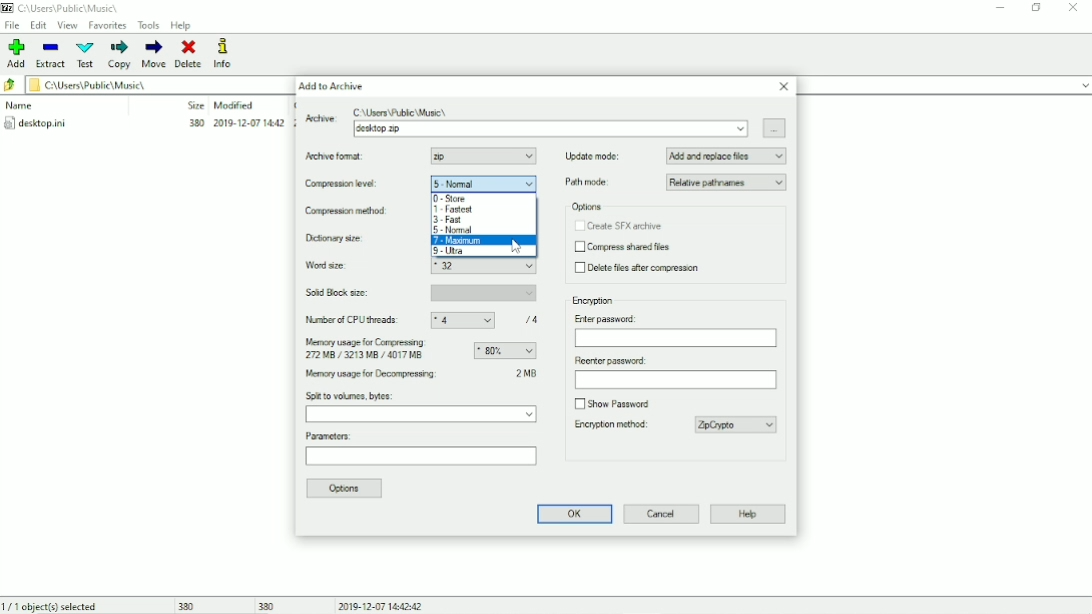  I want to click on 1/1 object(s) selected, so click(55, 605).